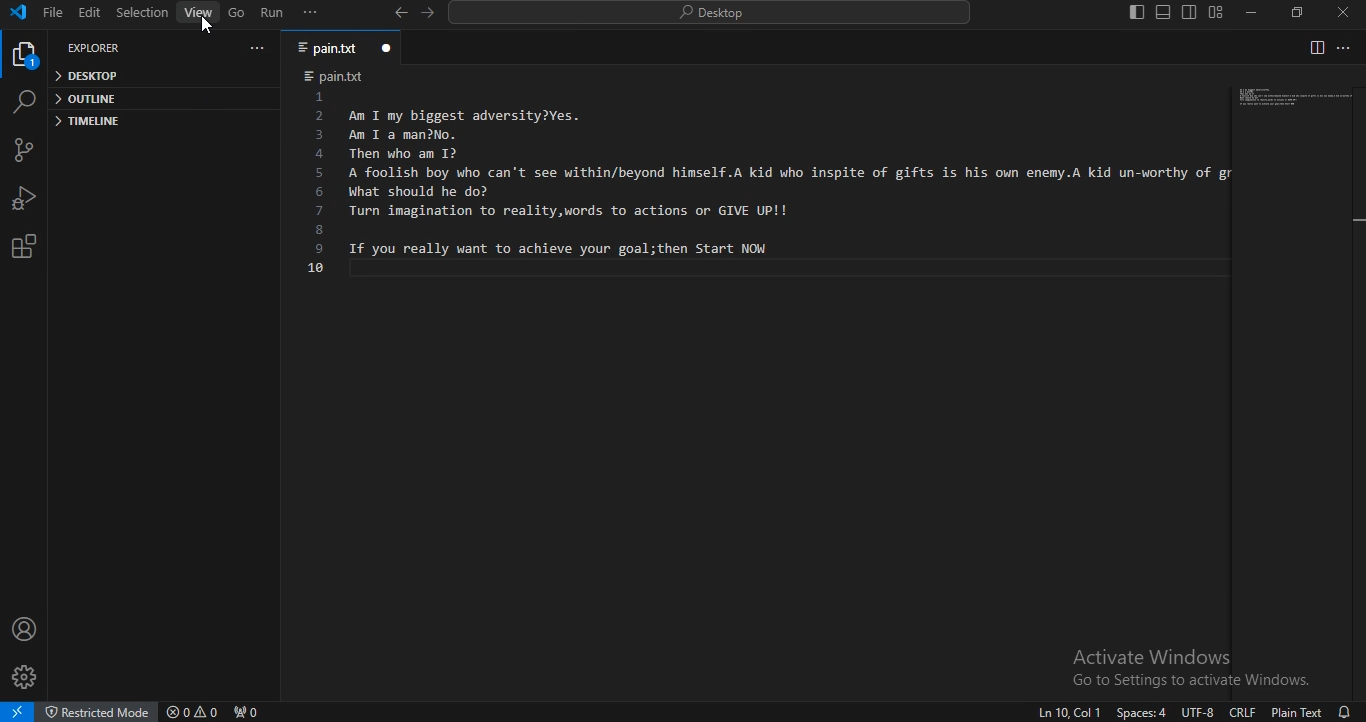 This screenshot has width=1366, height=722. I want to click on toggle panel, so click(1163, 13).